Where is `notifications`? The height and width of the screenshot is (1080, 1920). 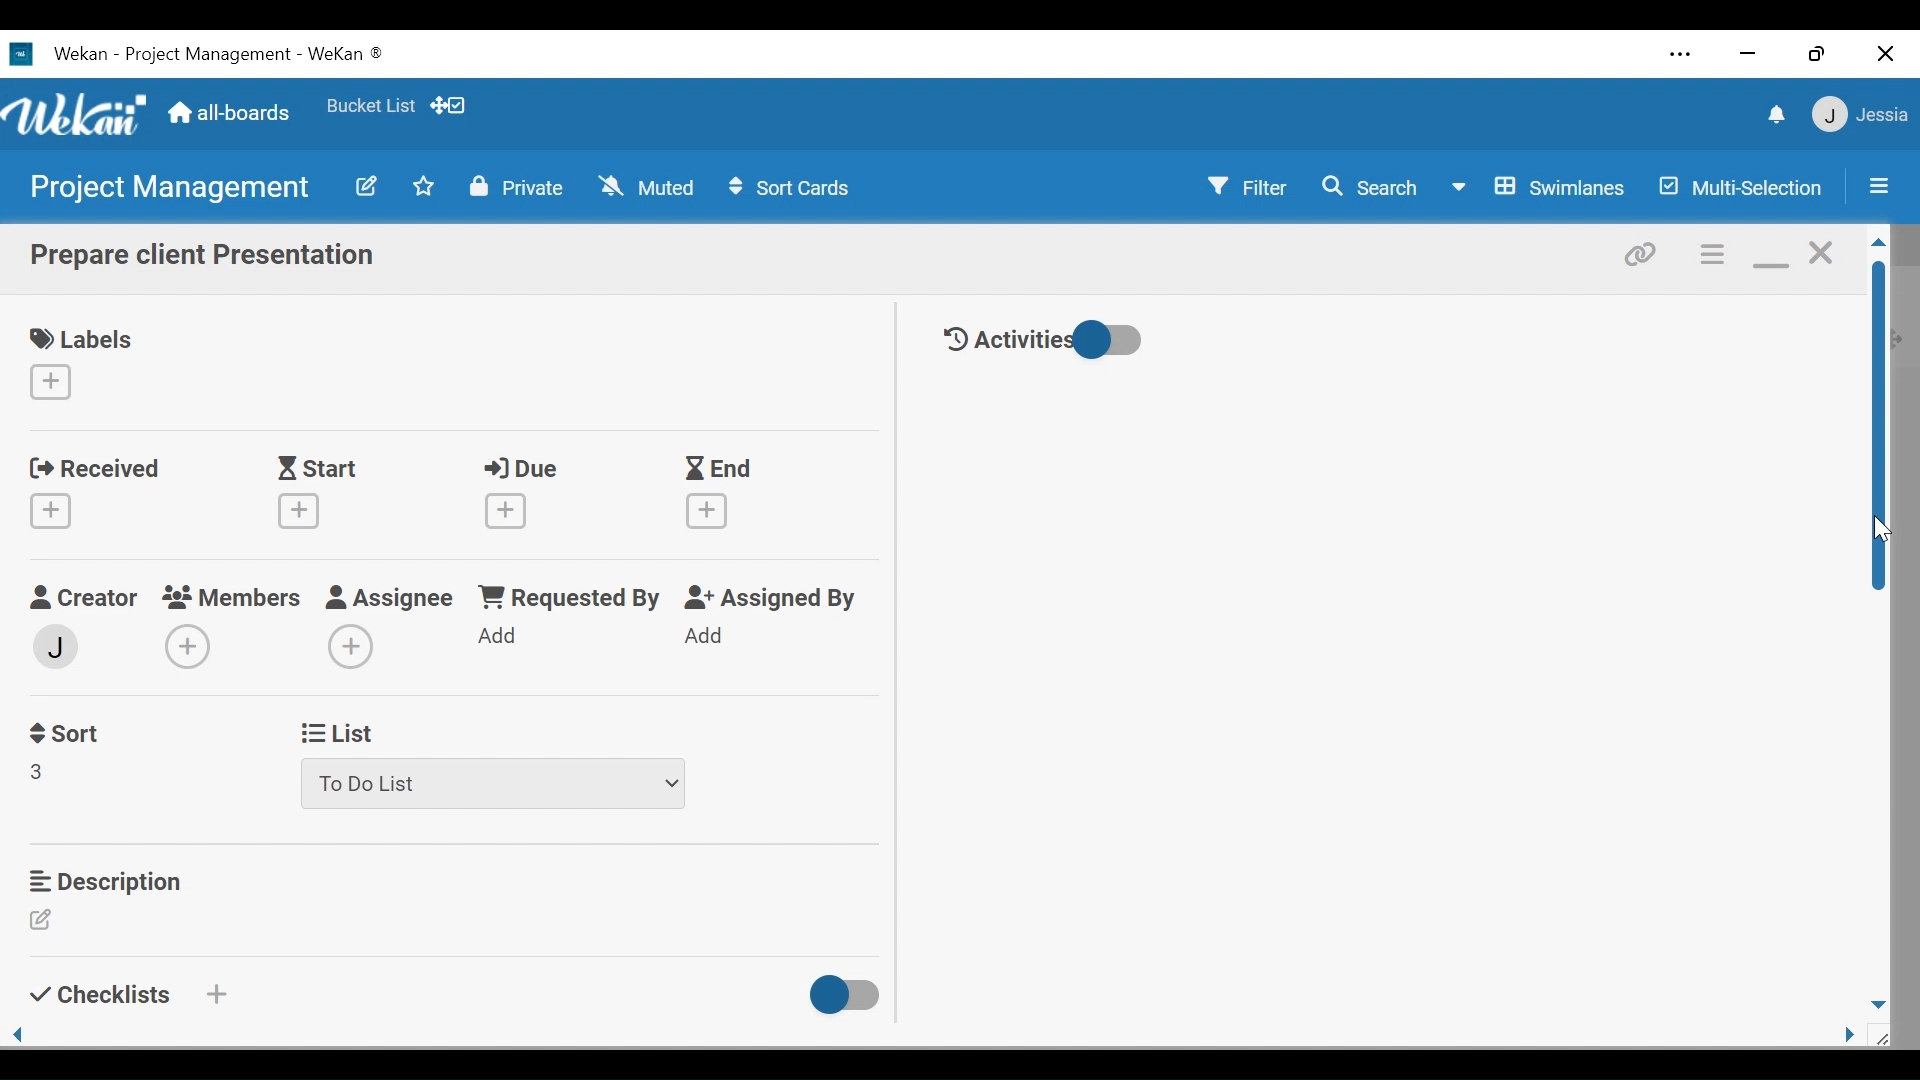 notifications is located at coordinates (1773, 113).